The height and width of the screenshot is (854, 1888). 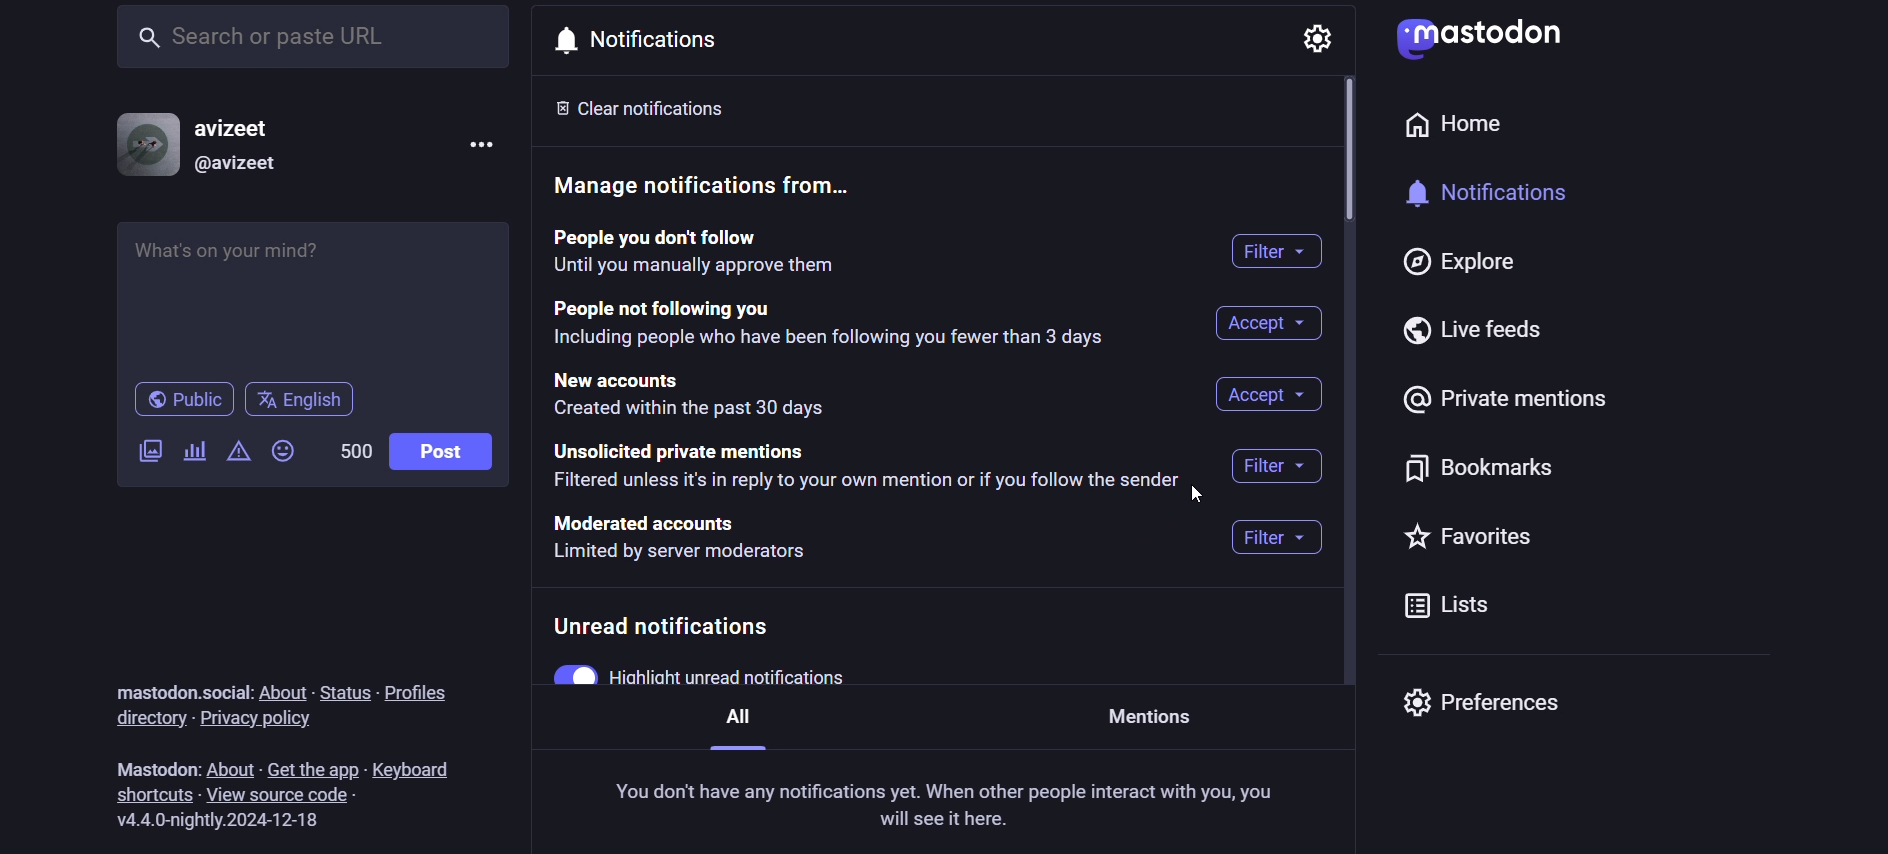 What do you see at coordinates (668, 625) in the screenshot?
I see `Unread notification` at bounding box center [668, 625].